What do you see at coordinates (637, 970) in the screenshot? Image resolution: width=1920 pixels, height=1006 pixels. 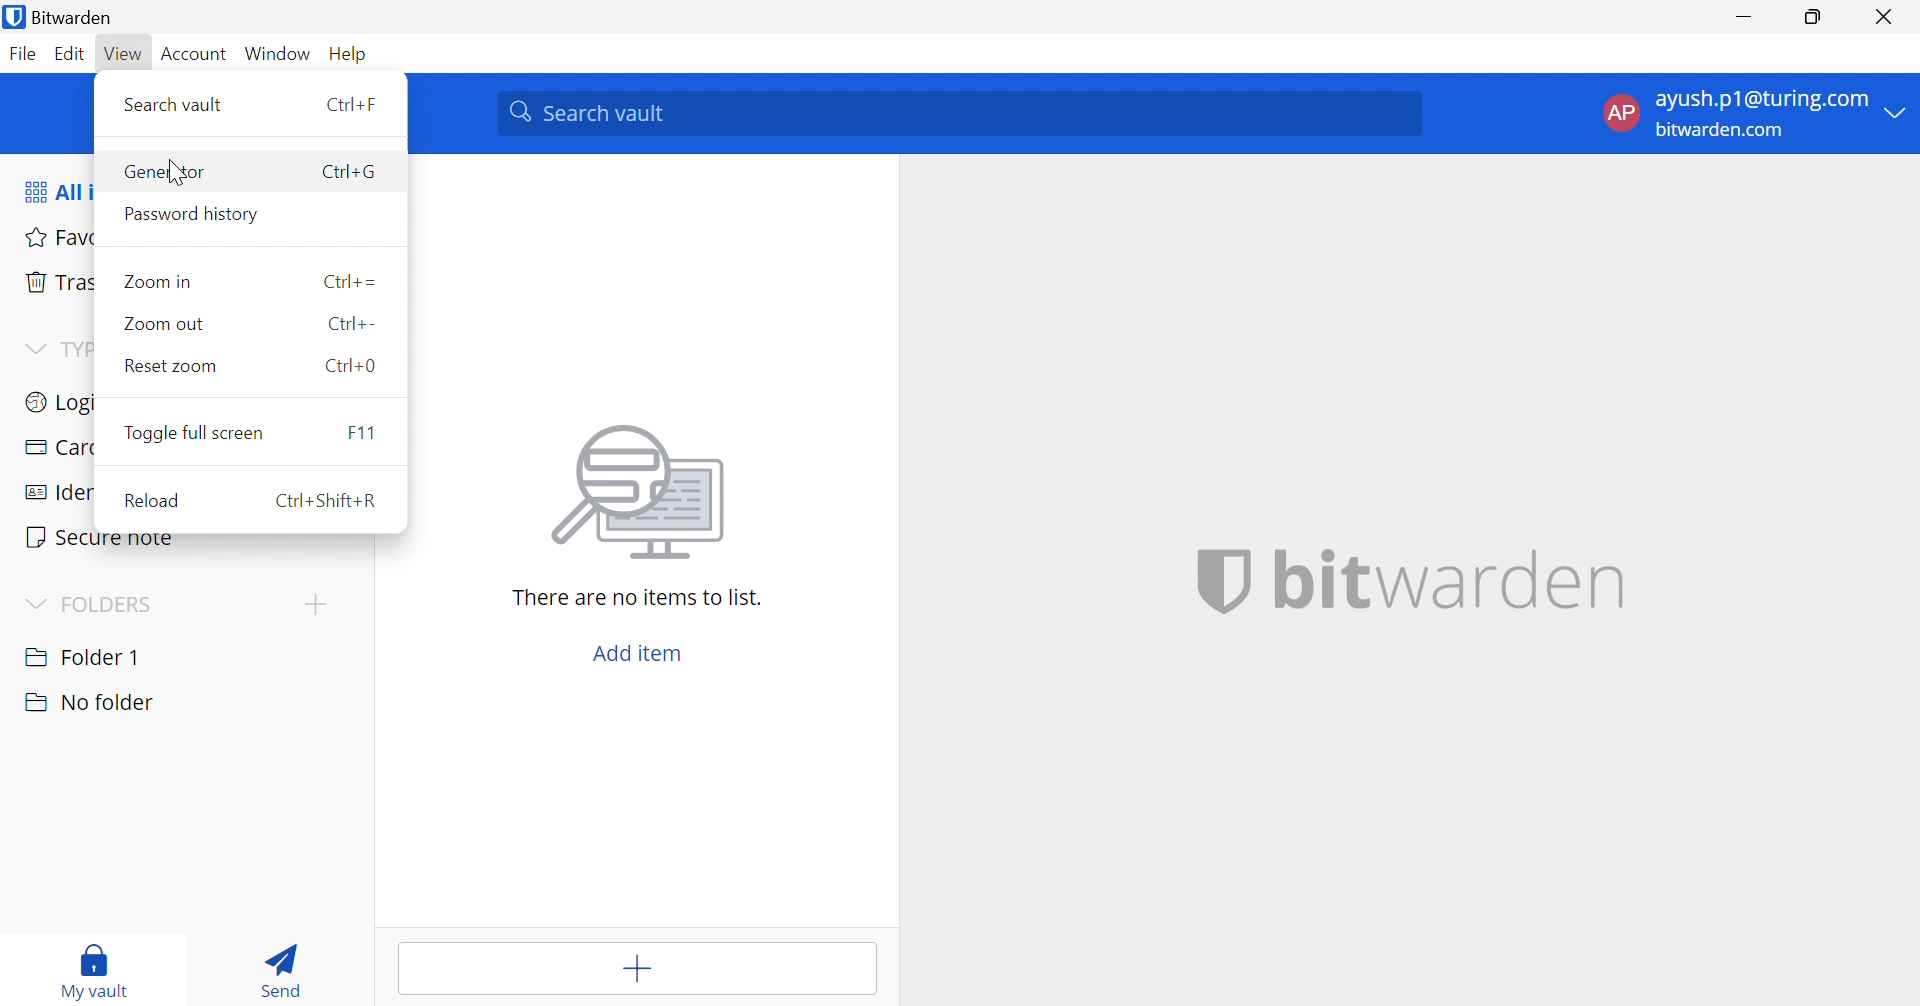 I see `Add item` at bounding box center [637, 970].